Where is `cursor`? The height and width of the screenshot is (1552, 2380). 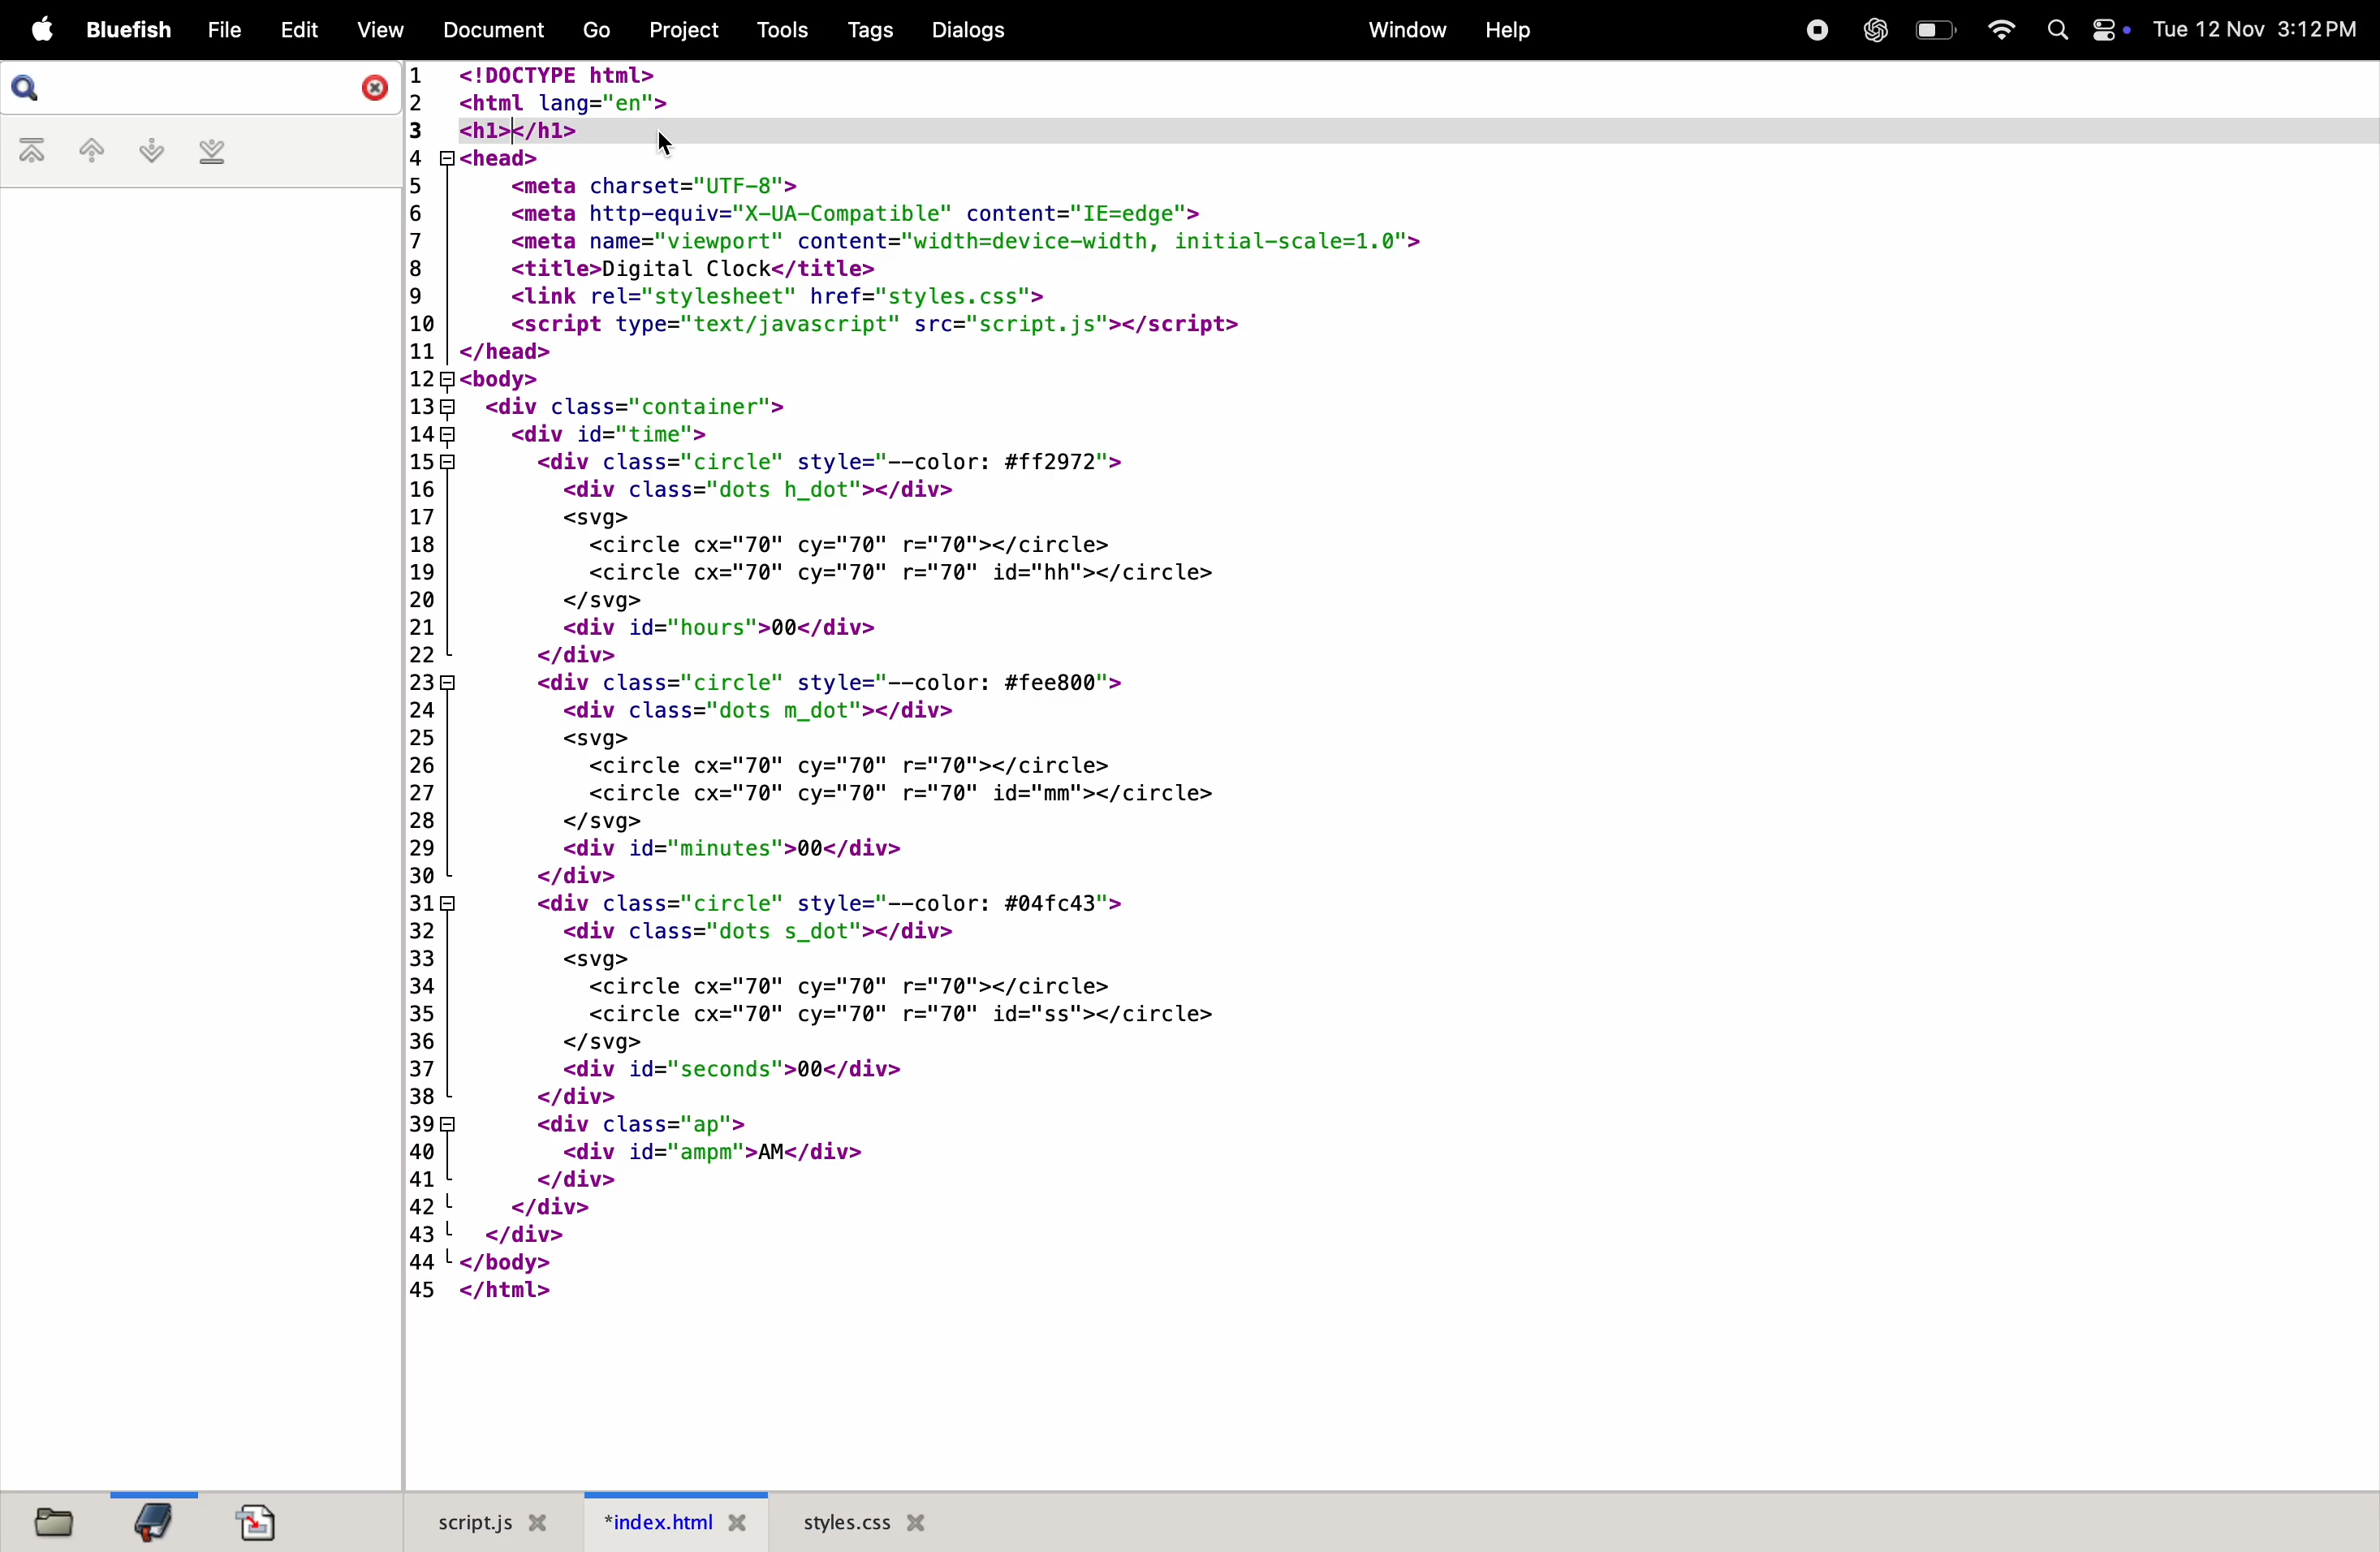
cursor is located at coordinates (665, 146).